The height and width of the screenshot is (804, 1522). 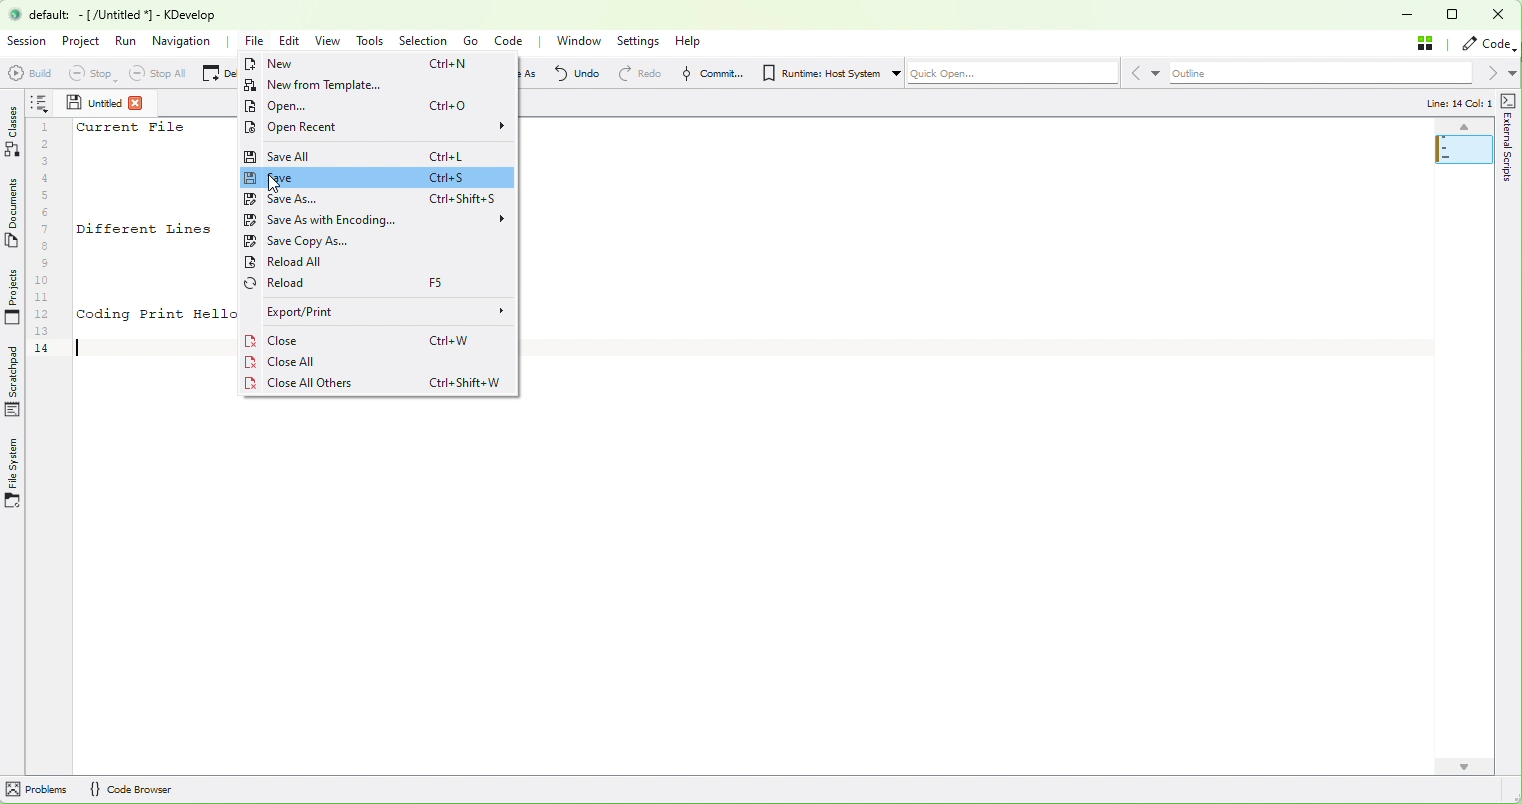 I want to click on Selection, so click(x=427, y=41).